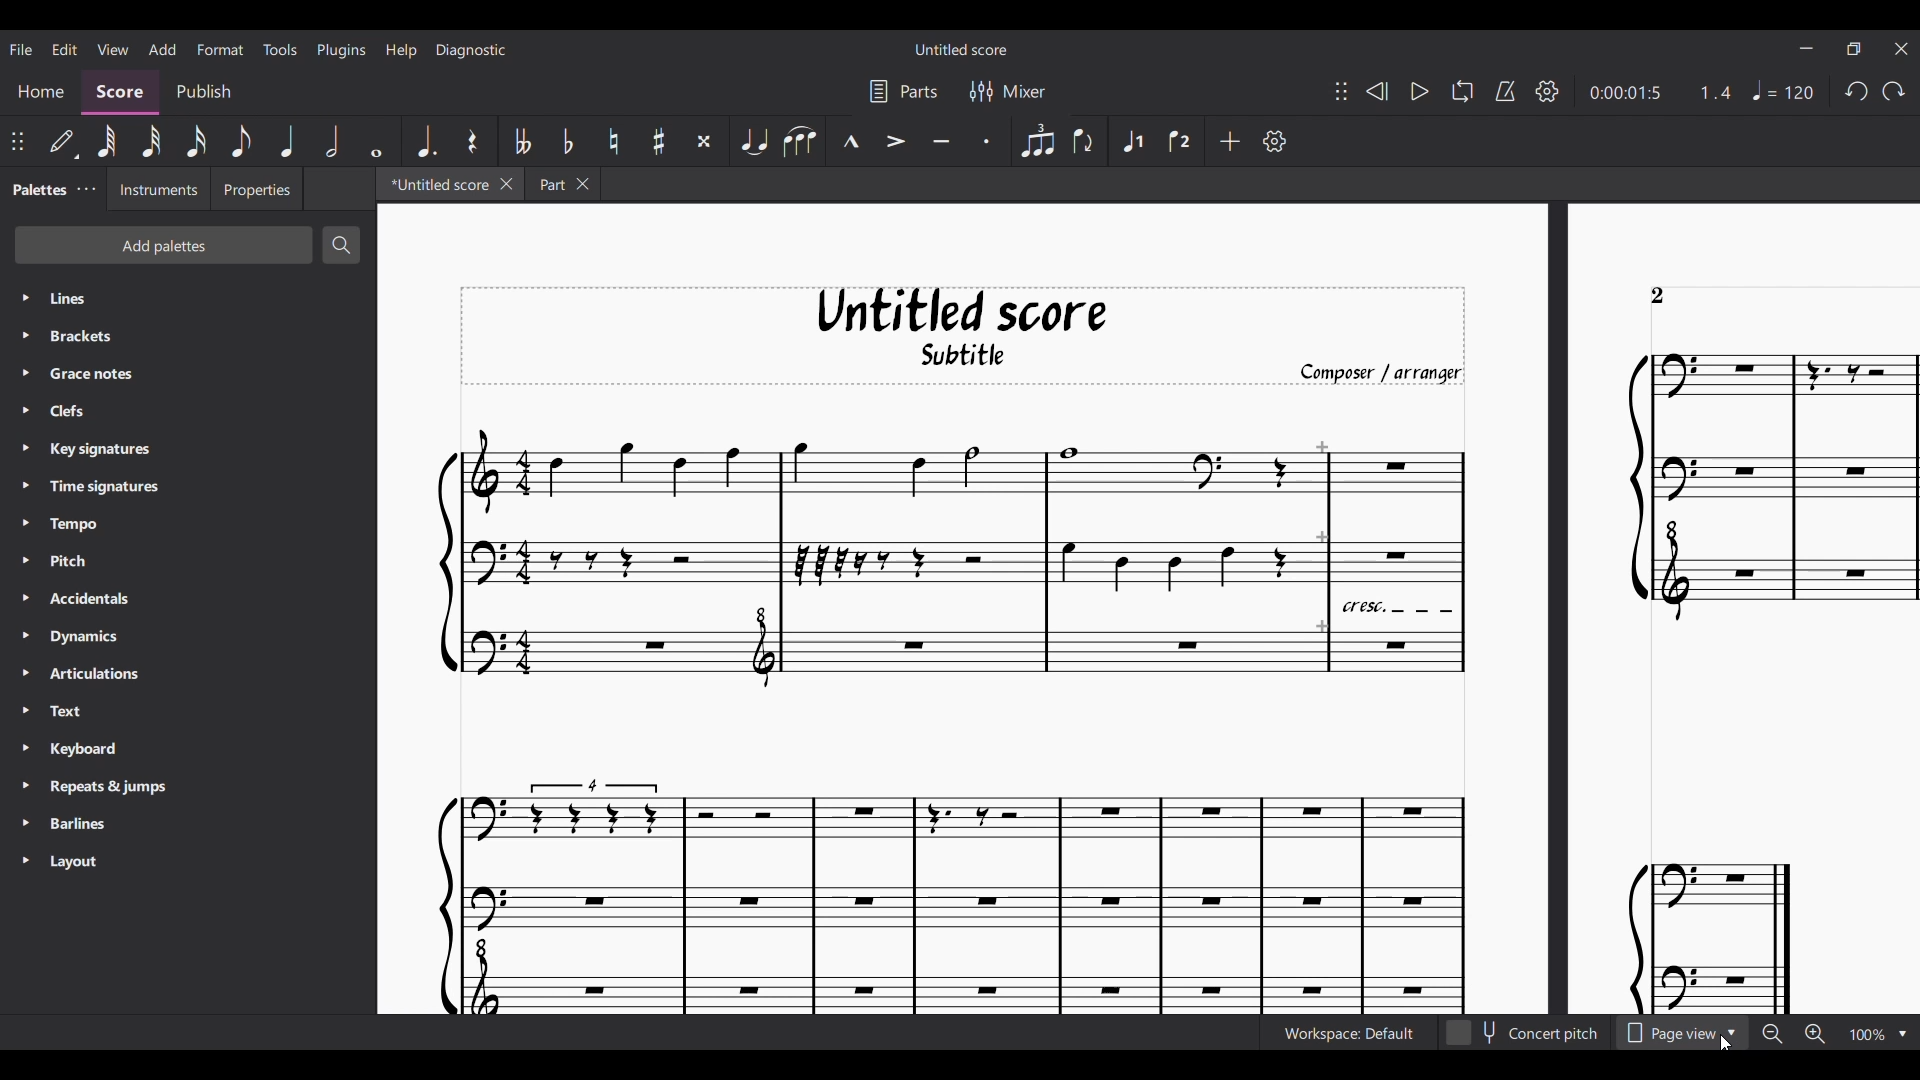  Describe the element at coordinates (114, 47) in the screenshot. I see `View menu` at that location.